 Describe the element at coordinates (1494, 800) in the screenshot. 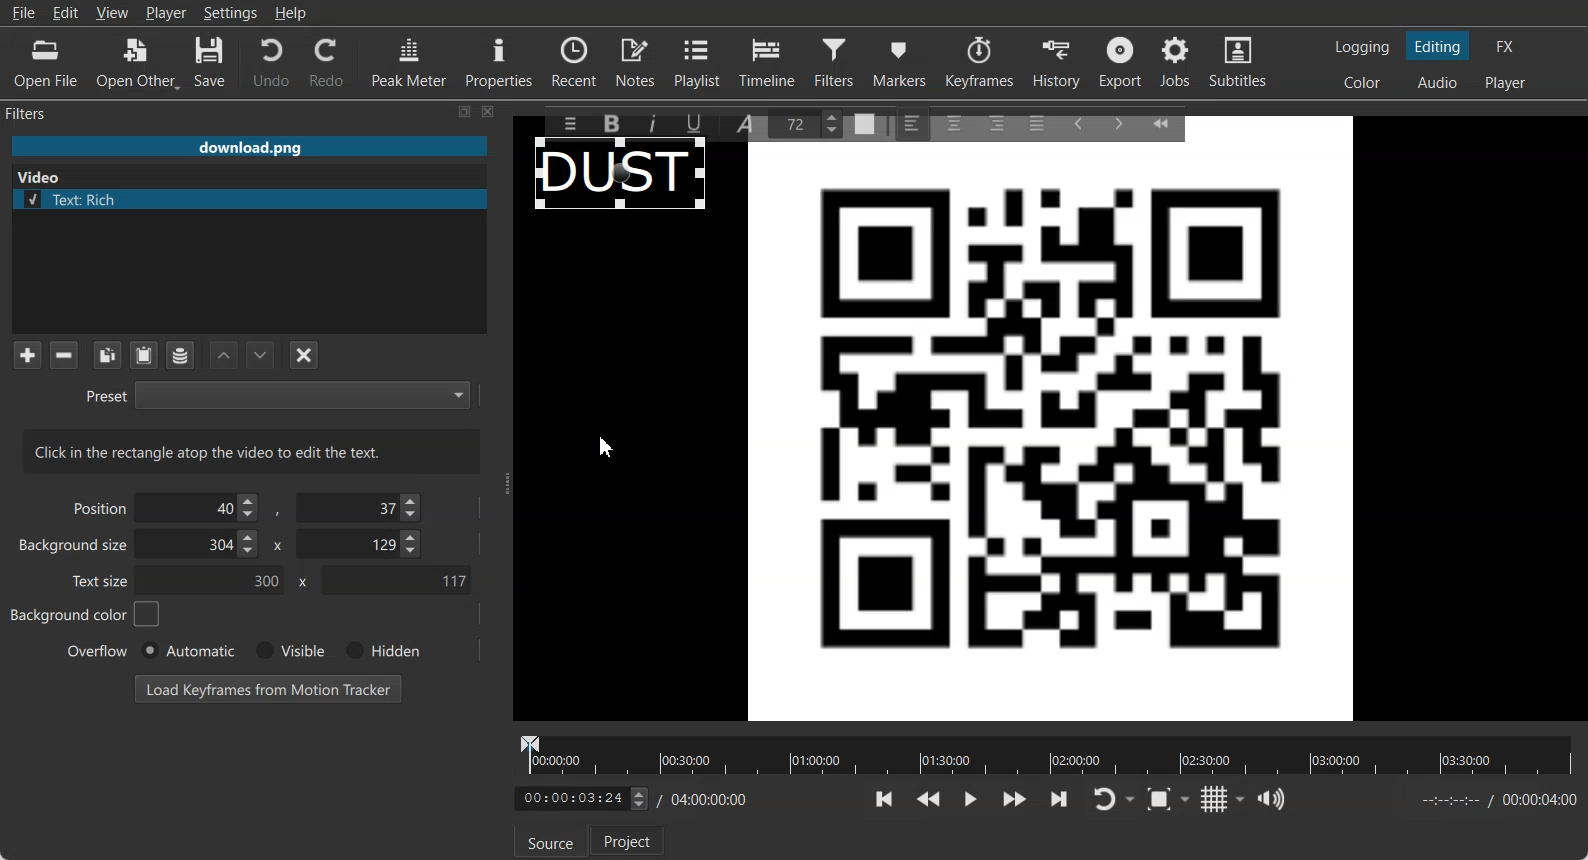

I see `End time ` at that location.